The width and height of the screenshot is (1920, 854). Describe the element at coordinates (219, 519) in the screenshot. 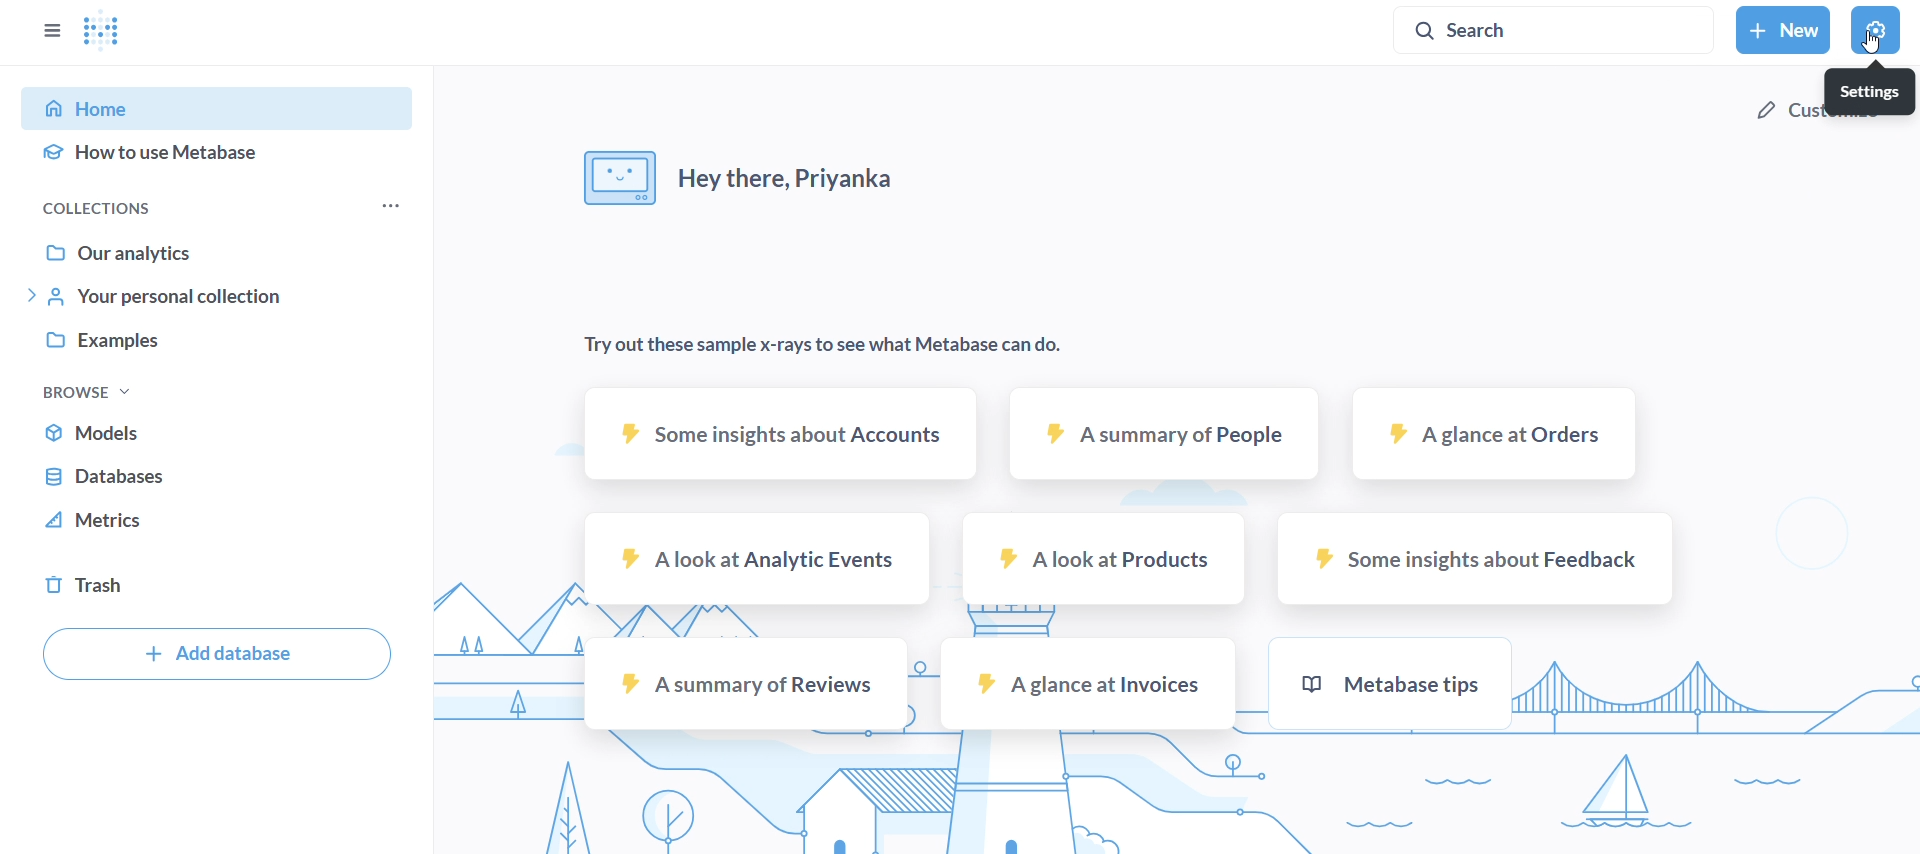

I see `metrics` at that location.